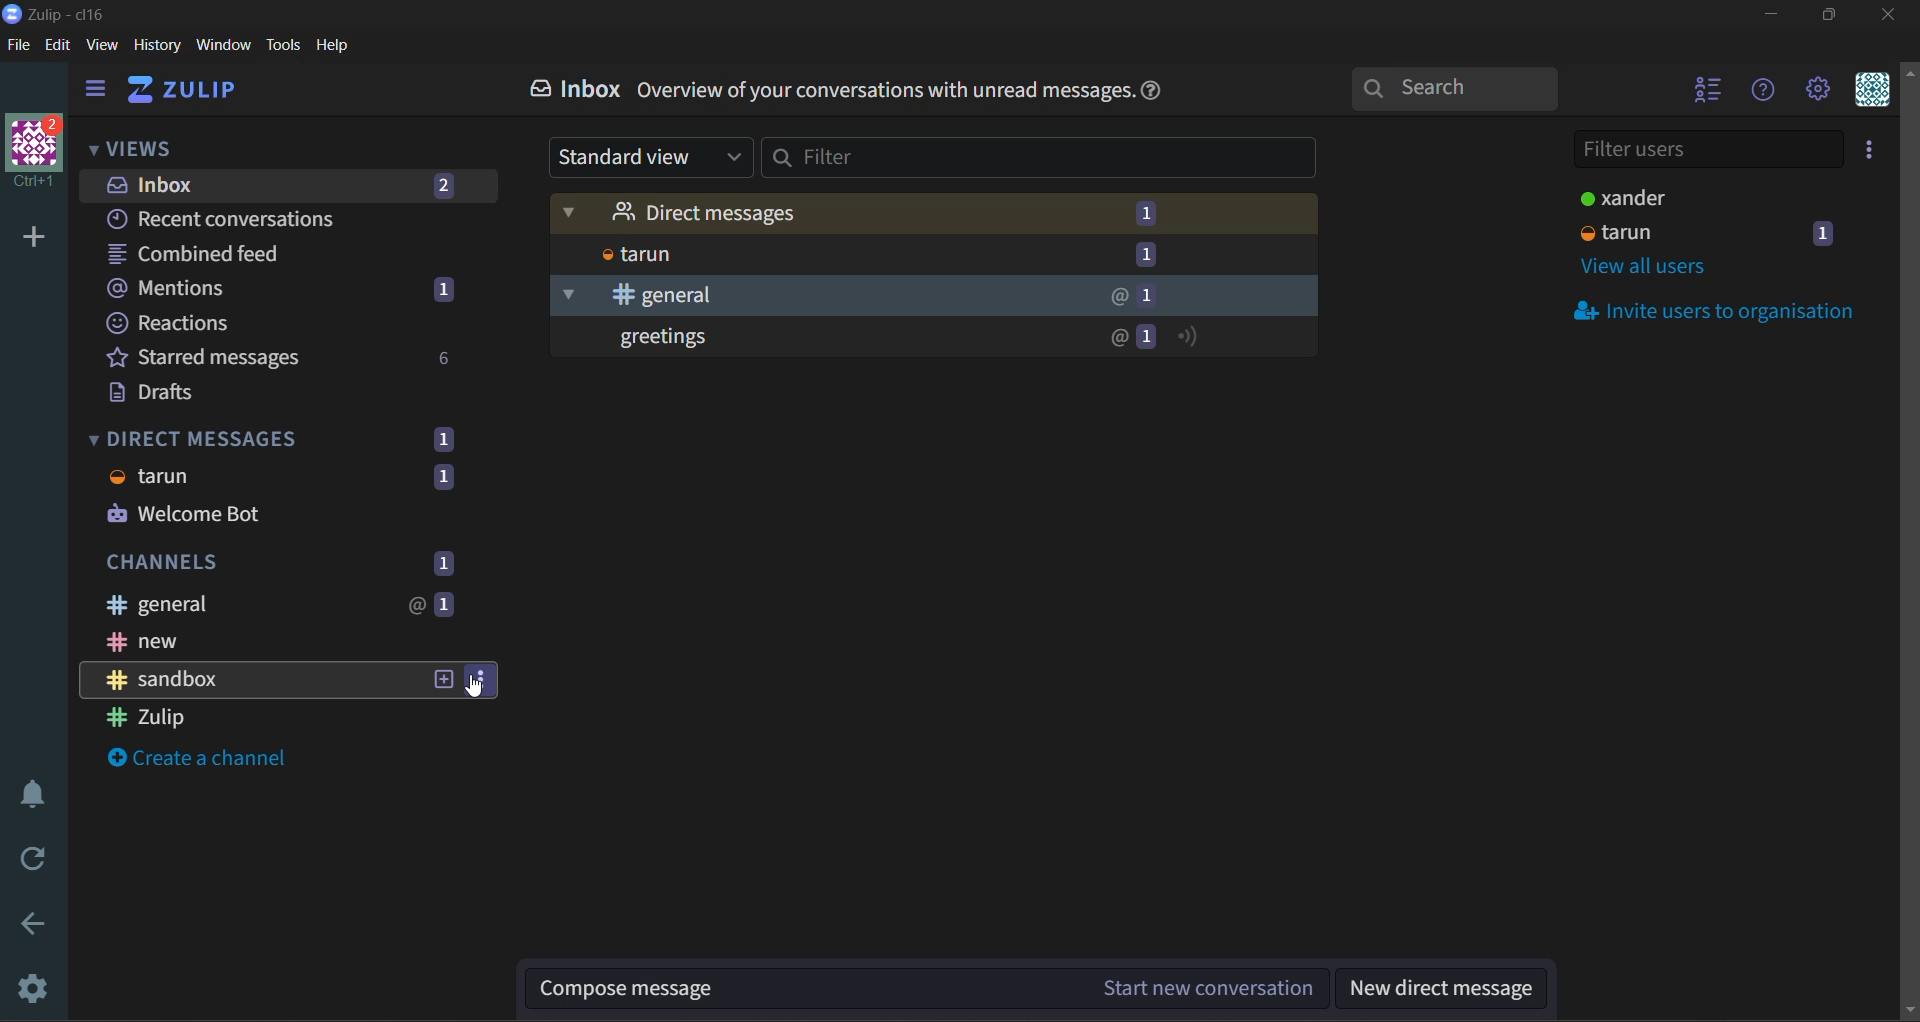  What do you see at coordinates (654, 157) in the screenshot?
I see `standard view` at bounding box center [654, 157].